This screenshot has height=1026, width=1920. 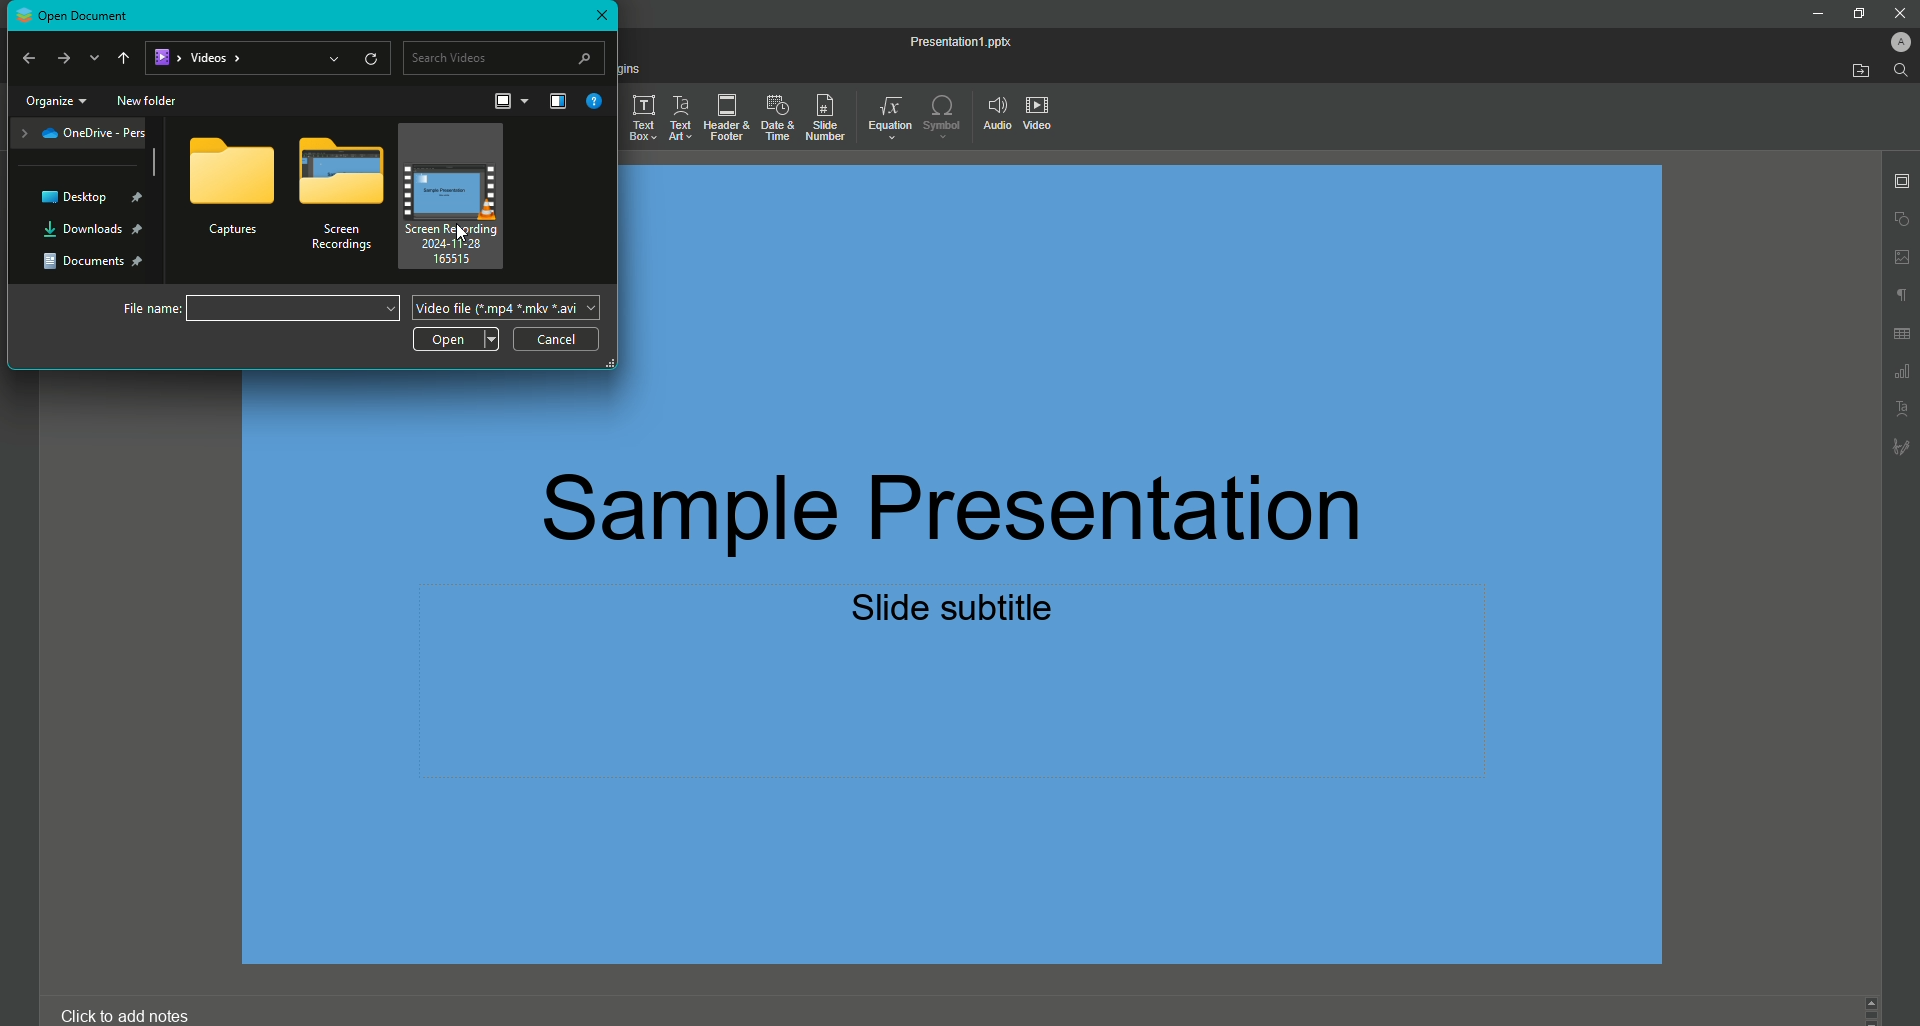 I want to click on Text box, so click(x=642, y=120).